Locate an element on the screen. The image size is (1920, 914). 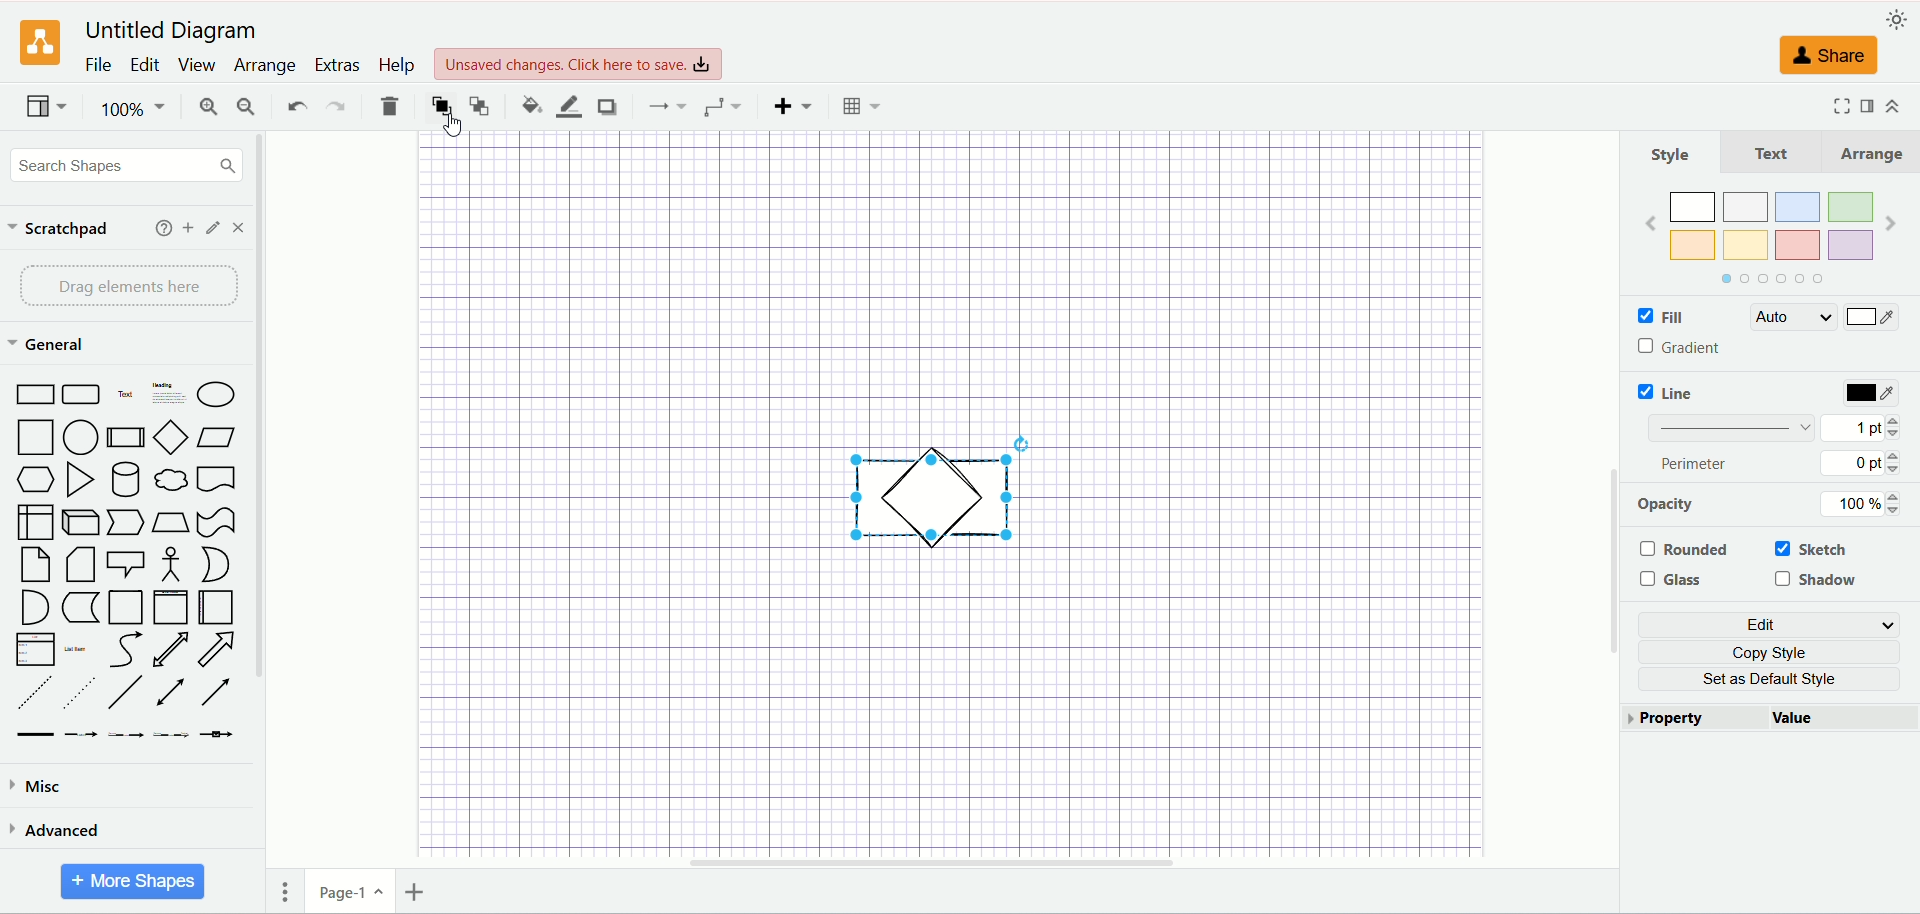
AND is located at coordinates (34, 608).